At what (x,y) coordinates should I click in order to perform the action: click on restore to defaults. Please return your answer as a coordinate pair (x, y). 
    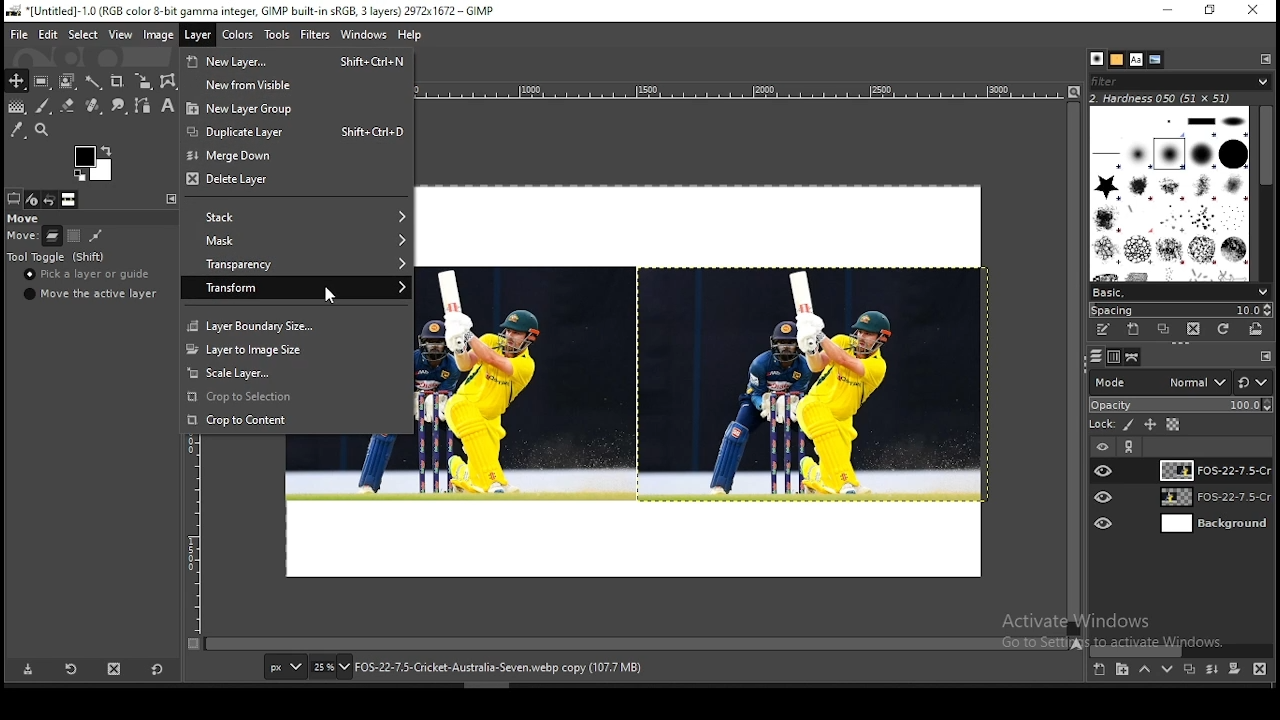
    Looking at the image, I should click on (159, 668).